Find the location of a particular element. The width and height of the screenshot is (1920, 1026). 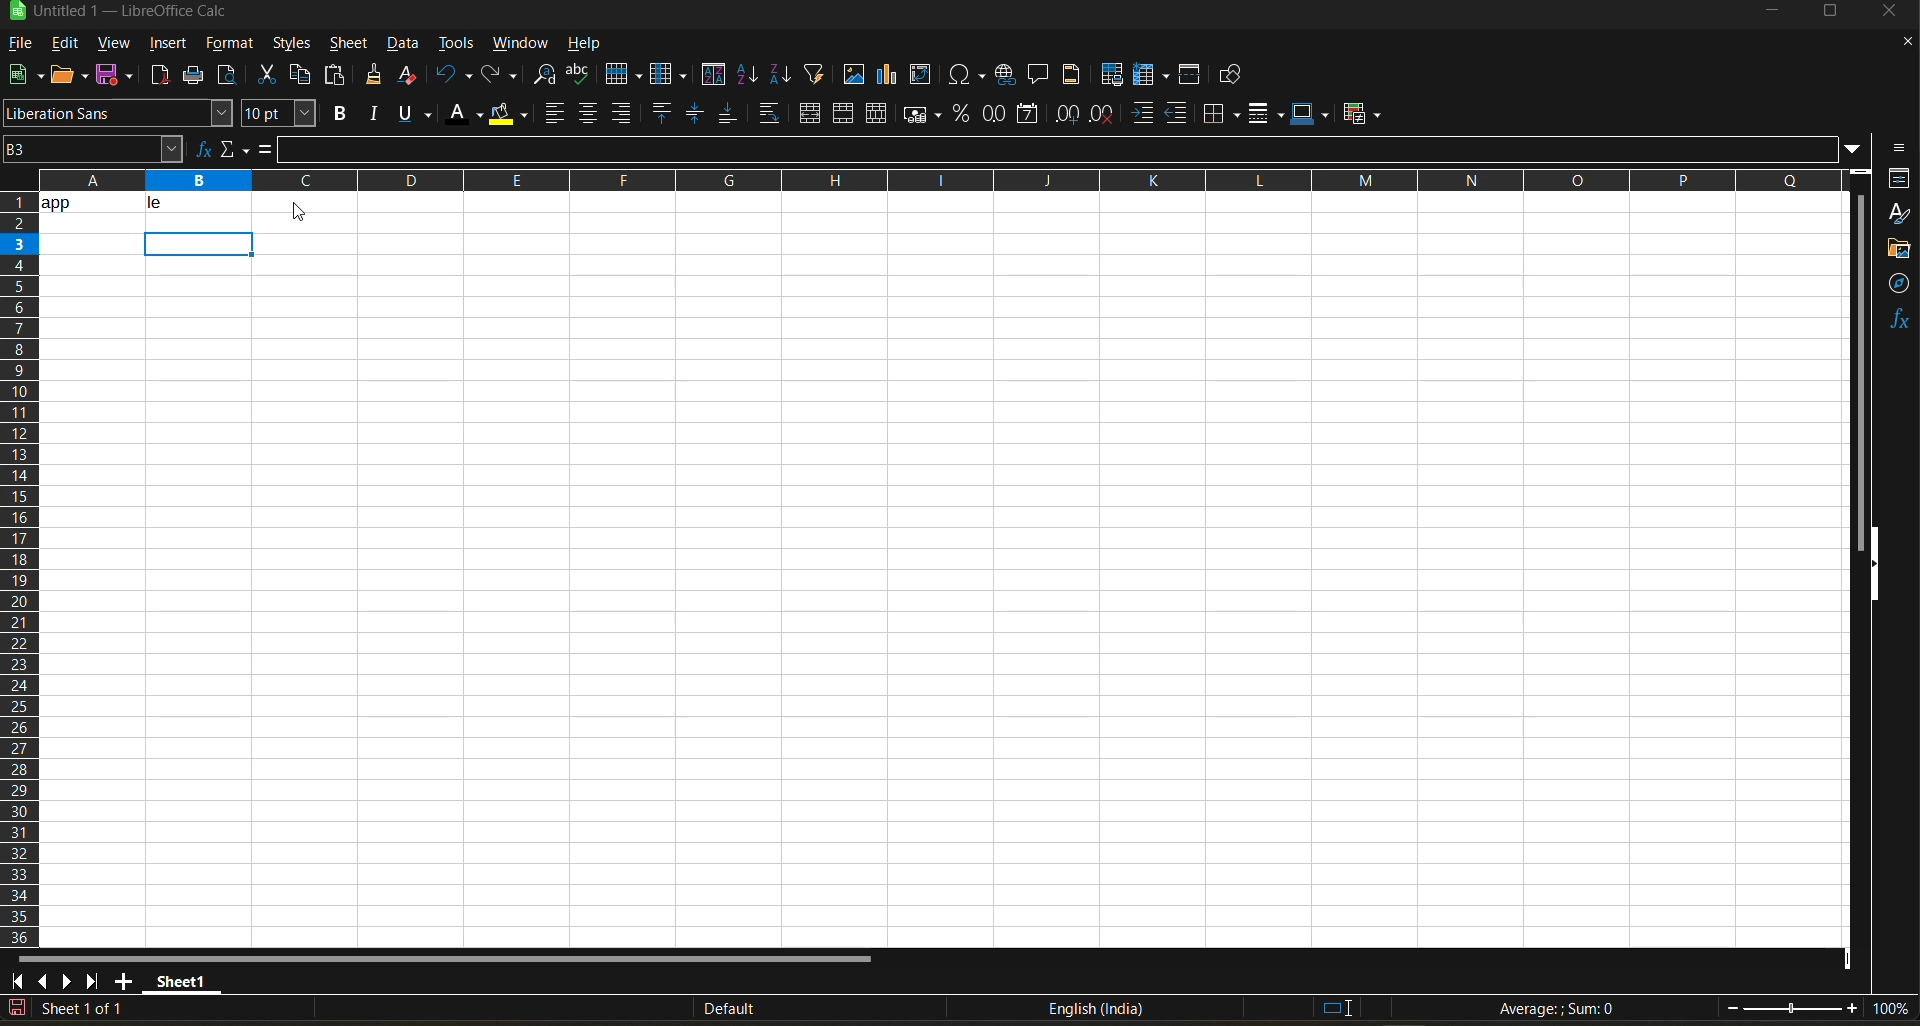

row is located at coordinates (623, 73).